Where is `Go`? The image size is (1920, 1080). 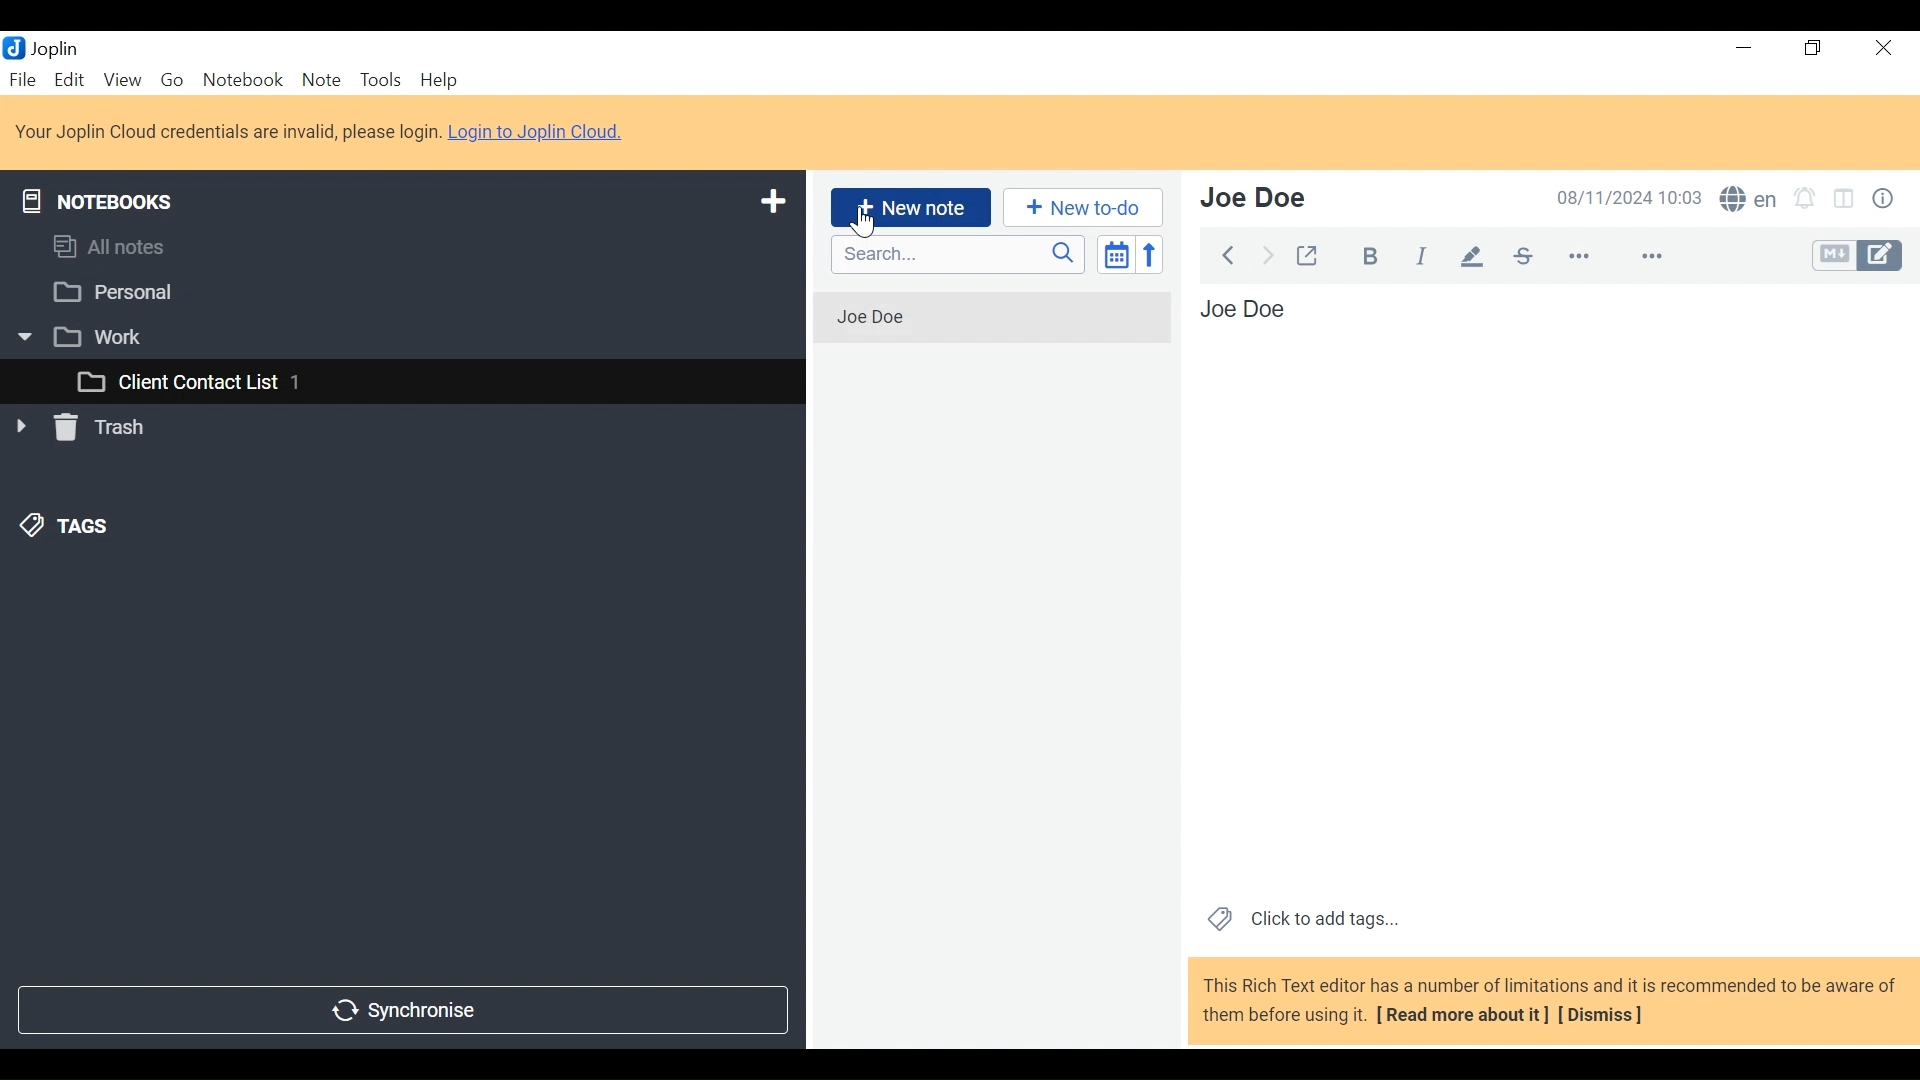
Go is located at coordinates (171, 81).